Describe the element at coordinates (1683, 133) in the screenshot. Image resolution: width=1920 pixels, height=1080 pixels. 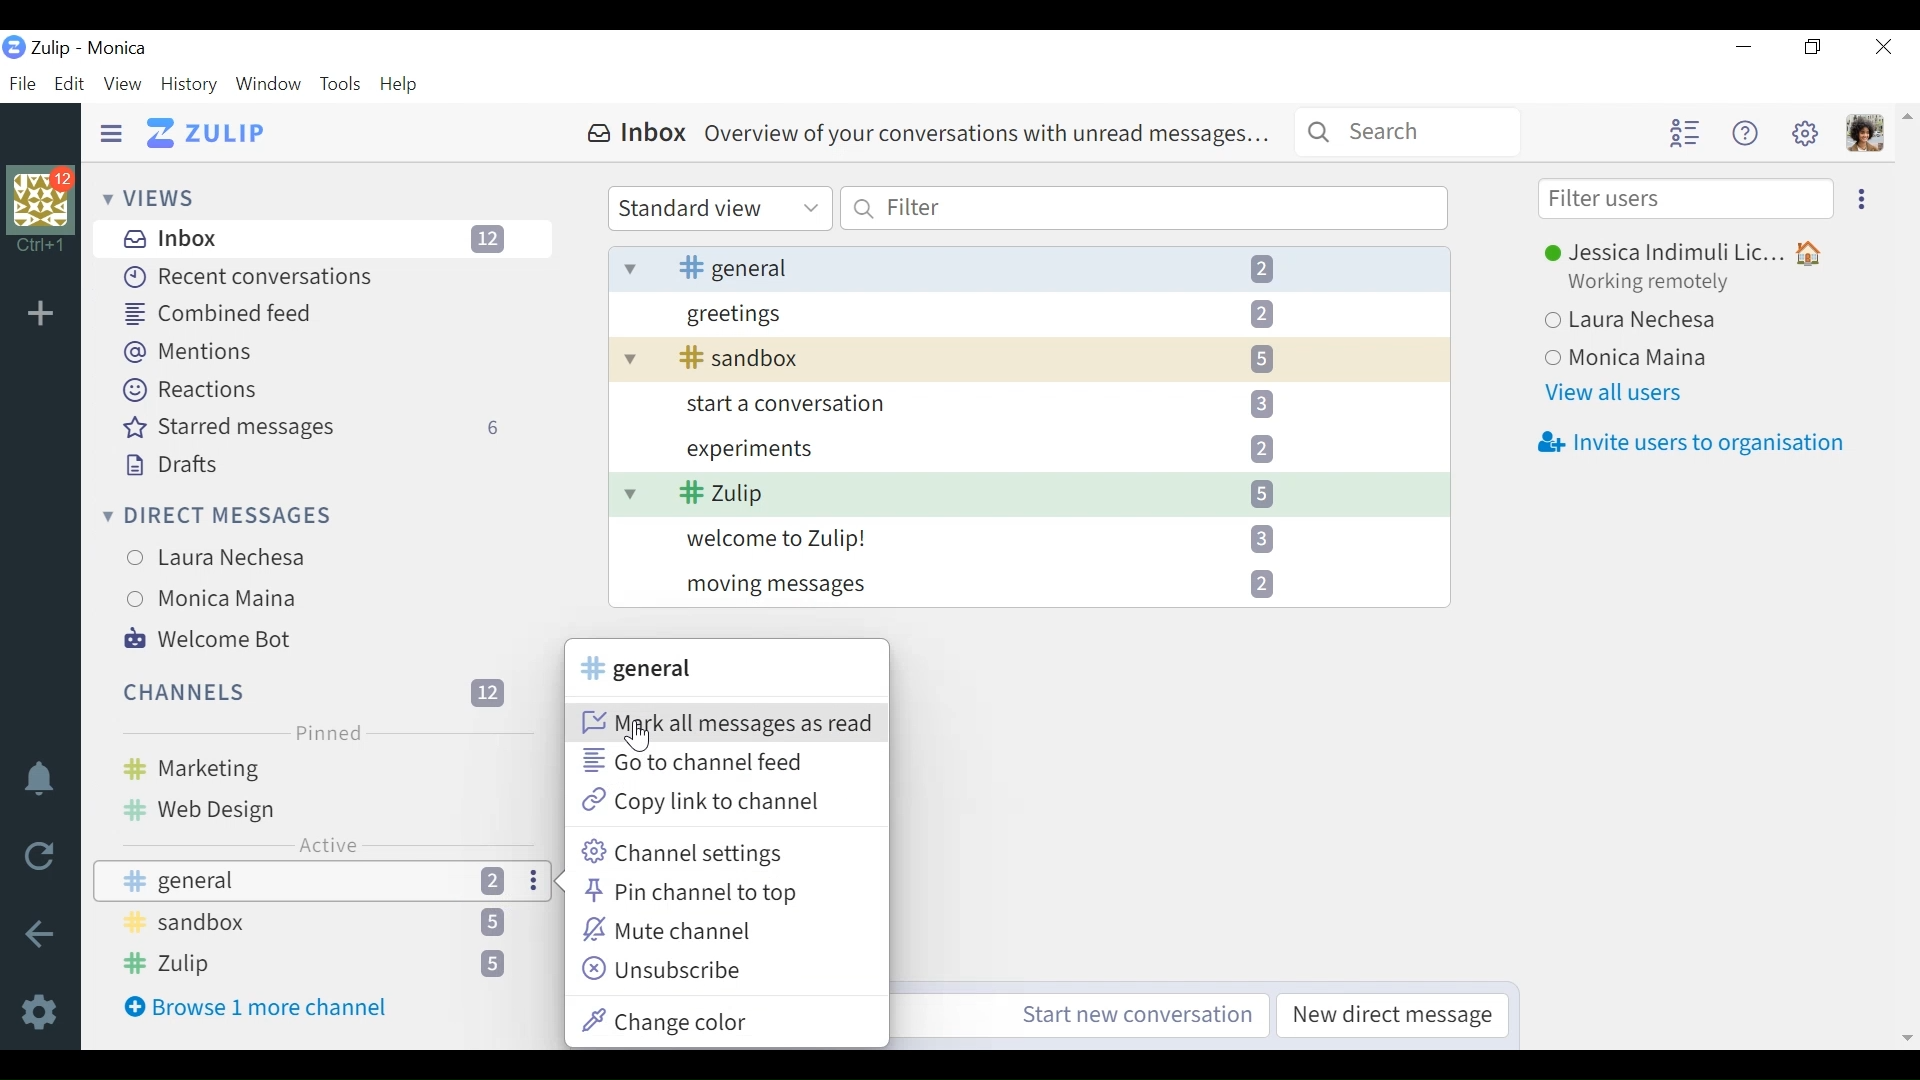
I see `user list` at that location.